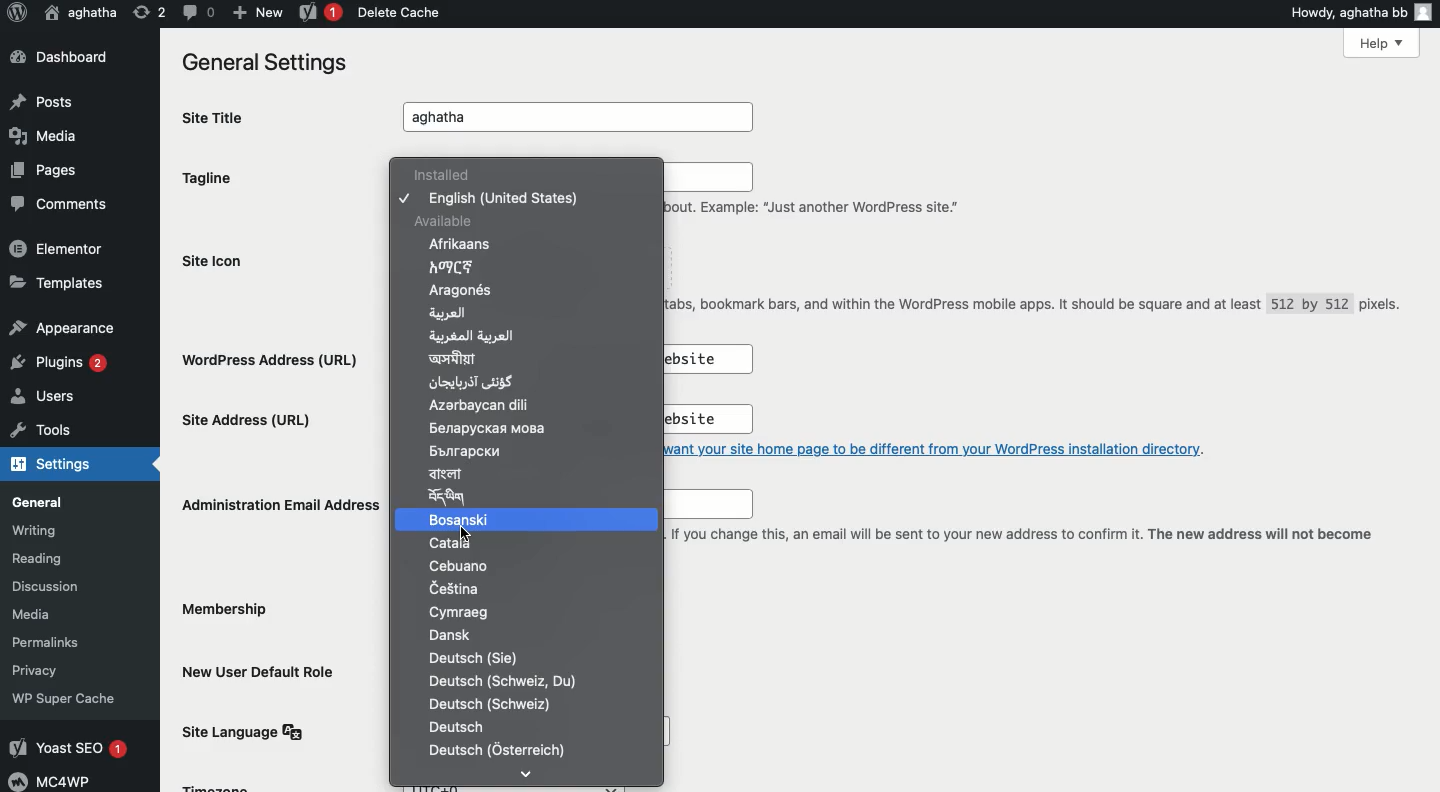  I want to click on Cursor, so click(469, 535).